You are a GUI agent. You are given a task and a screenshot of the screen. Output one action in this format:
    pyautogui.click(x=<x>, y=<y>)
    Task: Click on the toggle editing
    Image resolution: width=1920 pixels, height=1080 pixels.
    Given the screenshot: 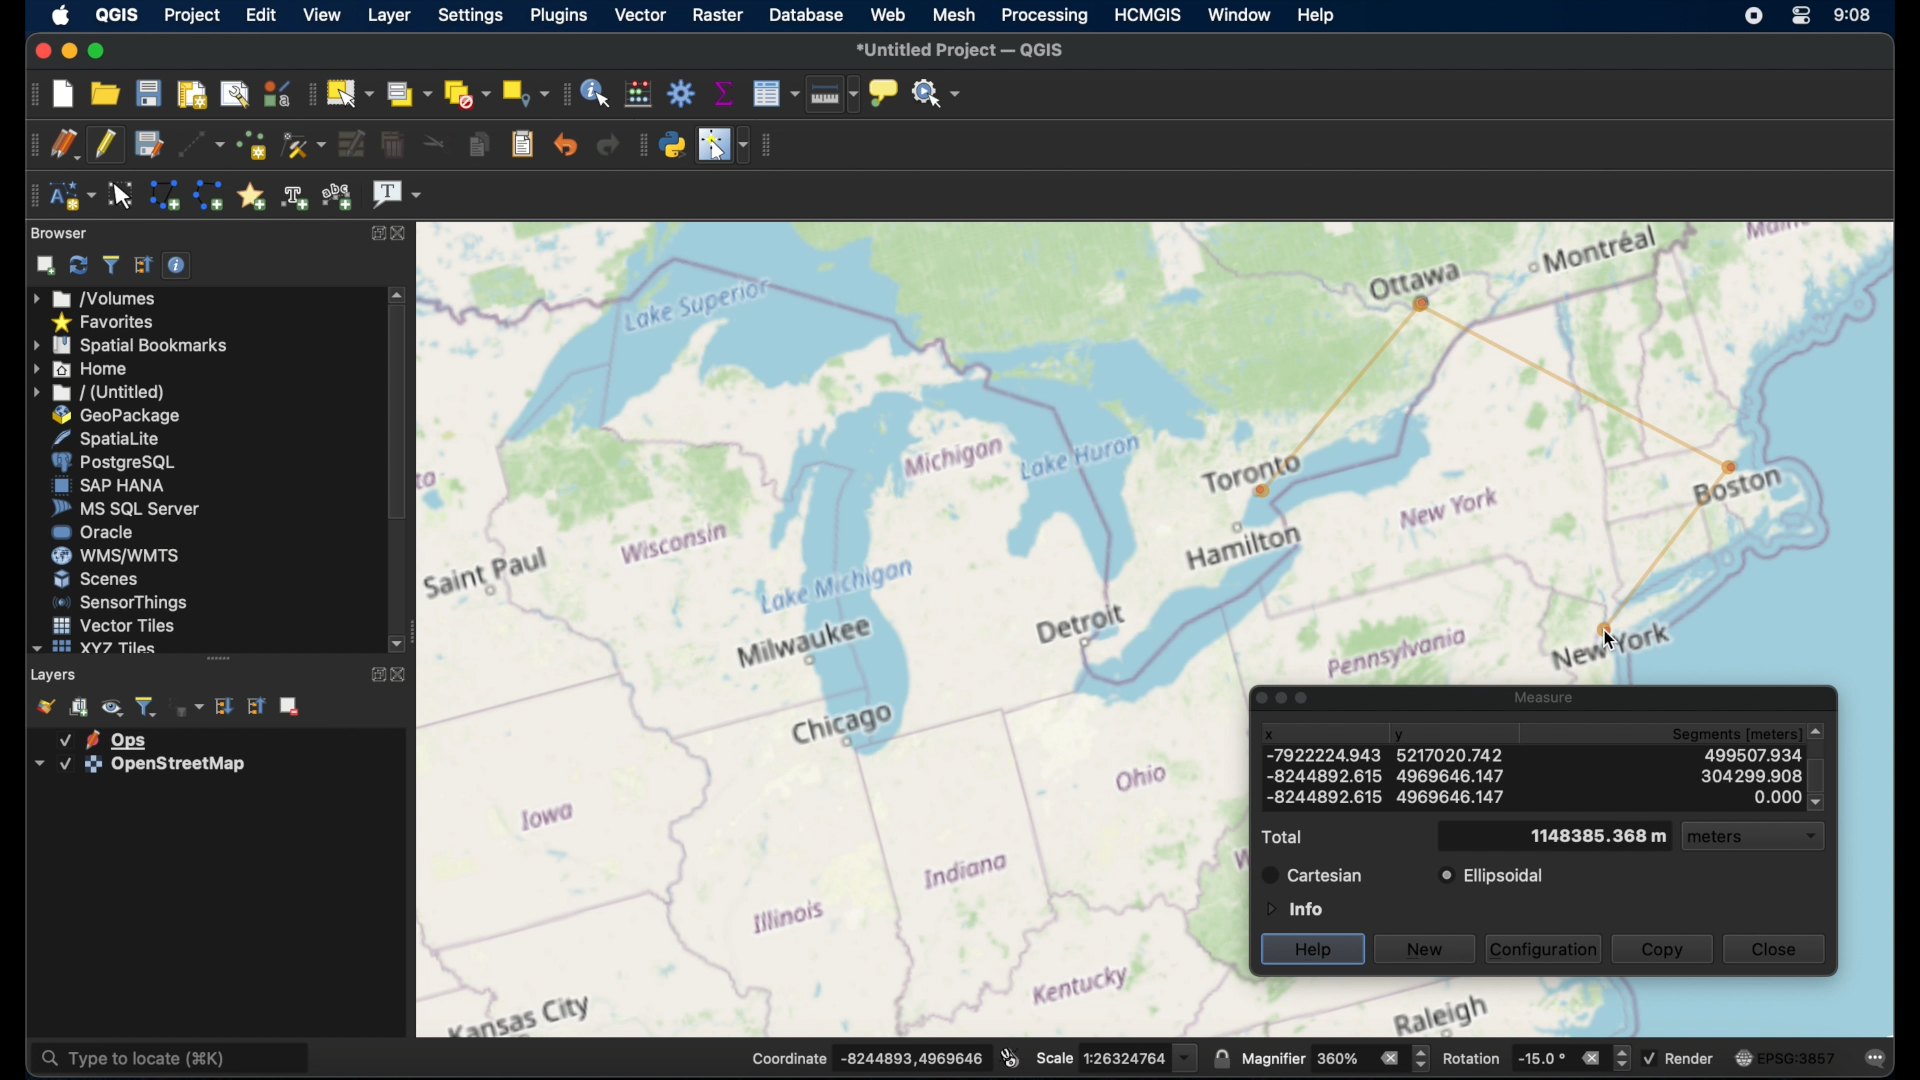 What is the action you would take?
    pyautogui.click(x=106, y=145)
    